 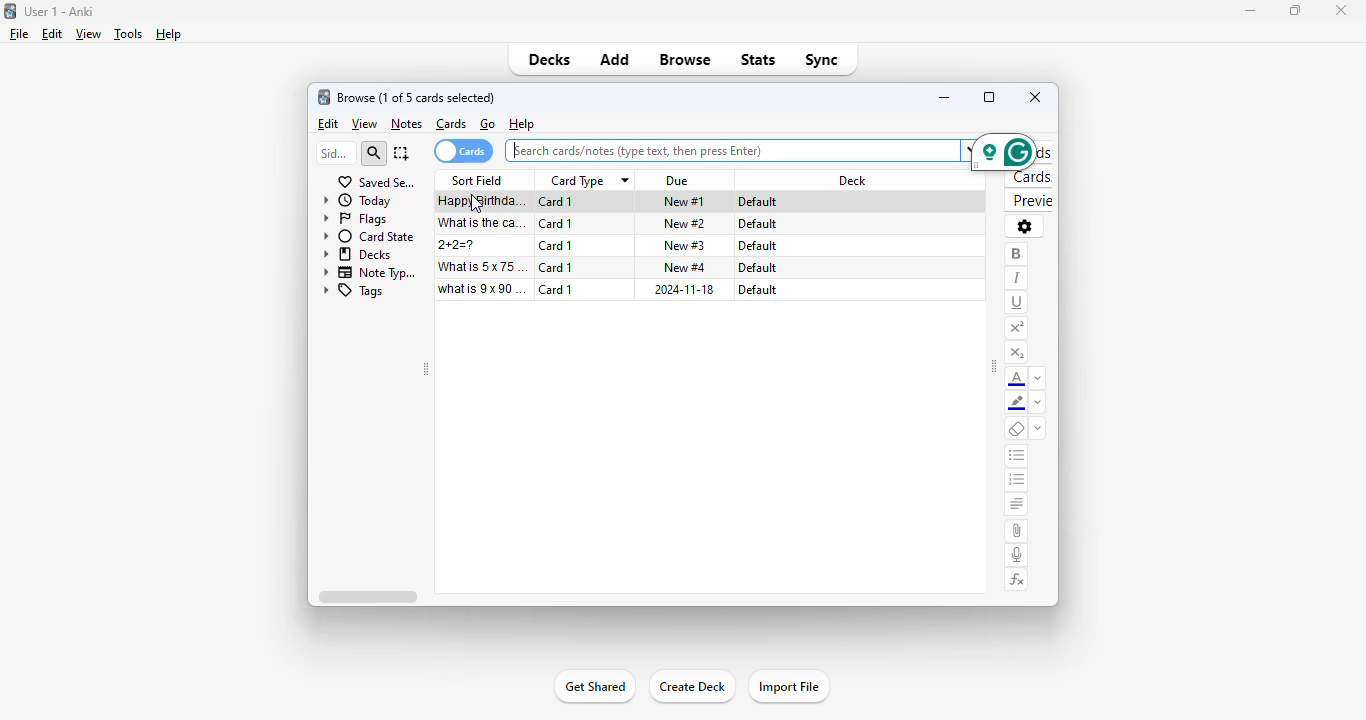 What do you see at coordinates (1016, 481) in the screenshot?
I see `ordered list` at bounding box center [1016, 481].